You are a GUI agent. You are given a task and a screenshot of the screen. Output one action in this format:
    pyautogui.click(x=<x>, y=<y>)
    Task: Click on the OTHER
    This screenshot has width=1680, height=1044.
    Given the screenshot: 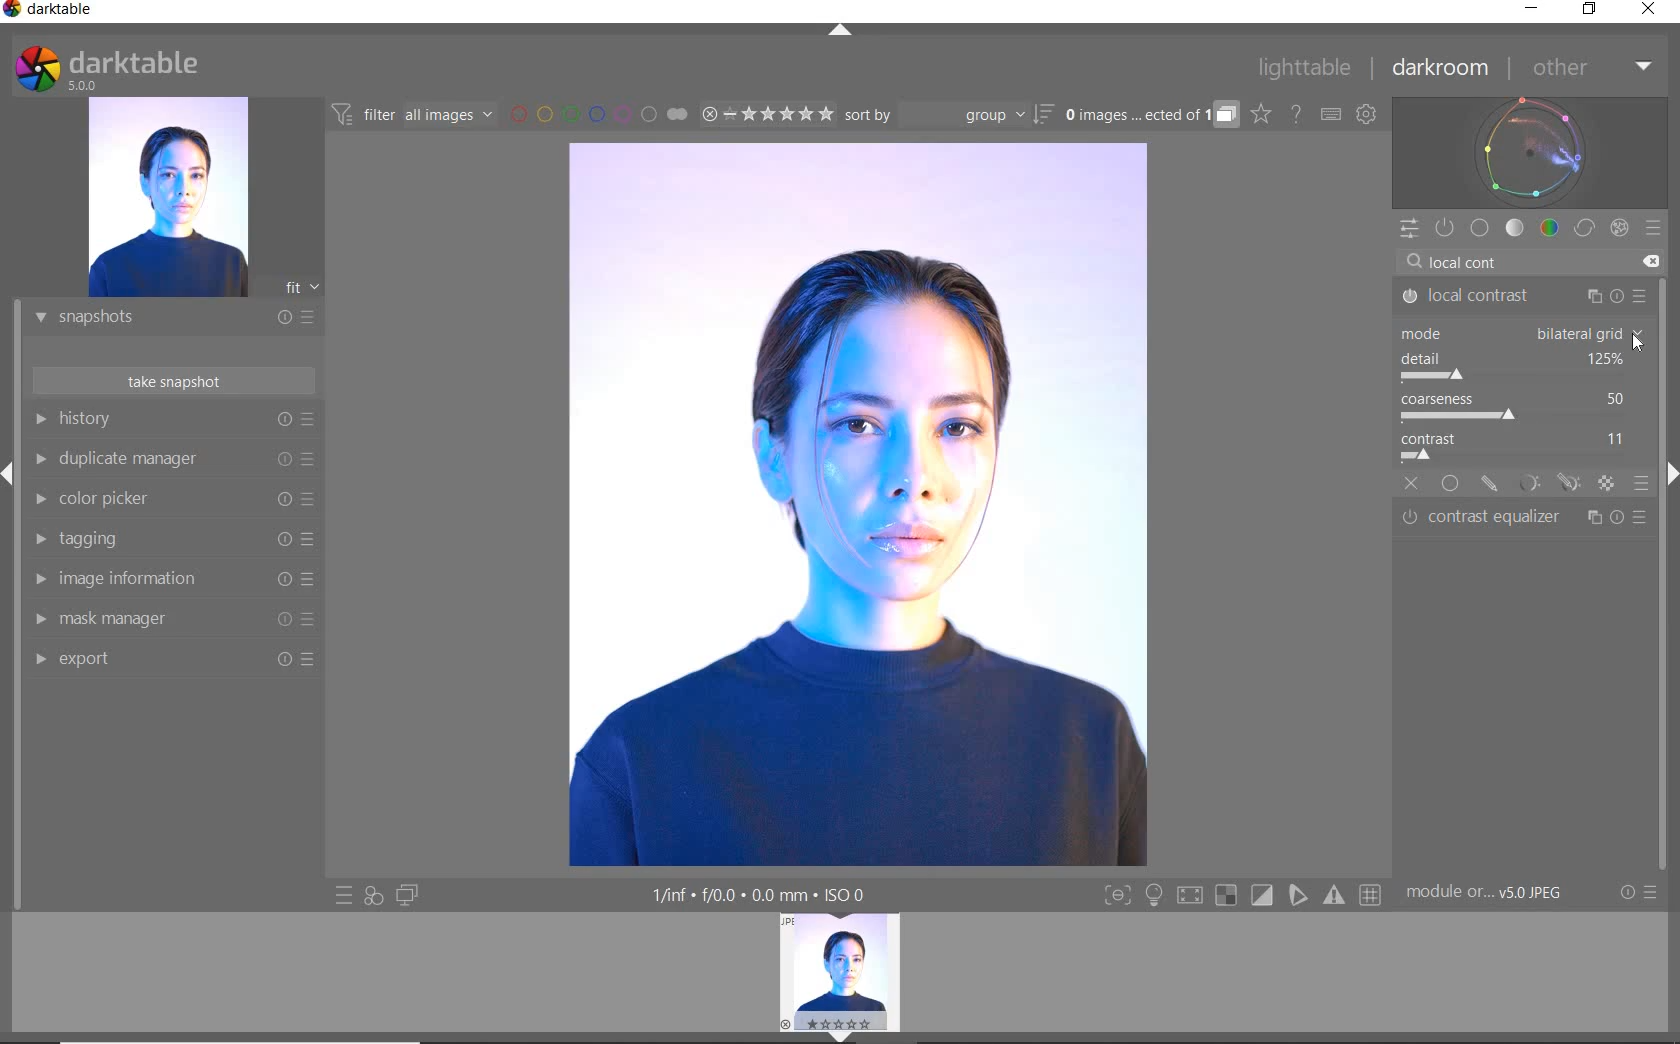 What is the action you would take?
    pyautogui.click(x=1590, y=69)
    